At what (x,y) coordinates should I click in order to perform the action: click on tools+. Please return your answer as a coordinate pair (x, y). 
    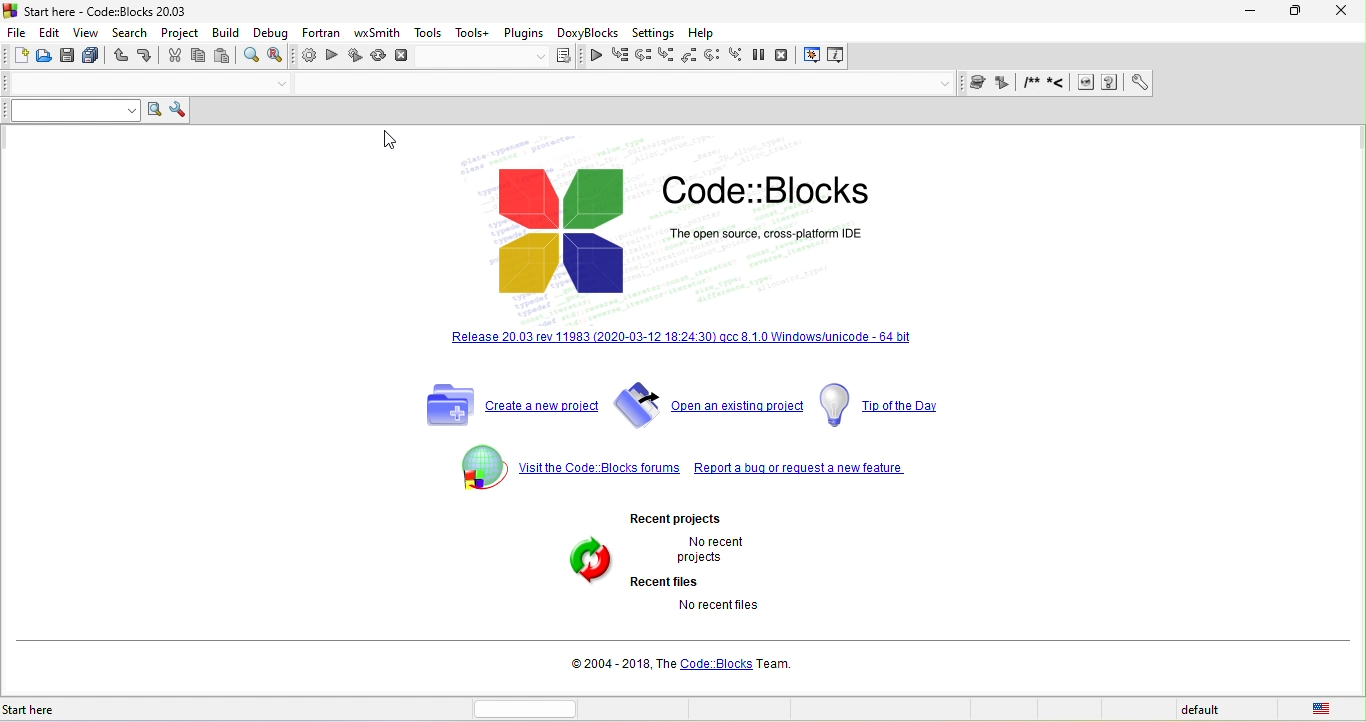
    Looking at the image, I should click on (471, 31).